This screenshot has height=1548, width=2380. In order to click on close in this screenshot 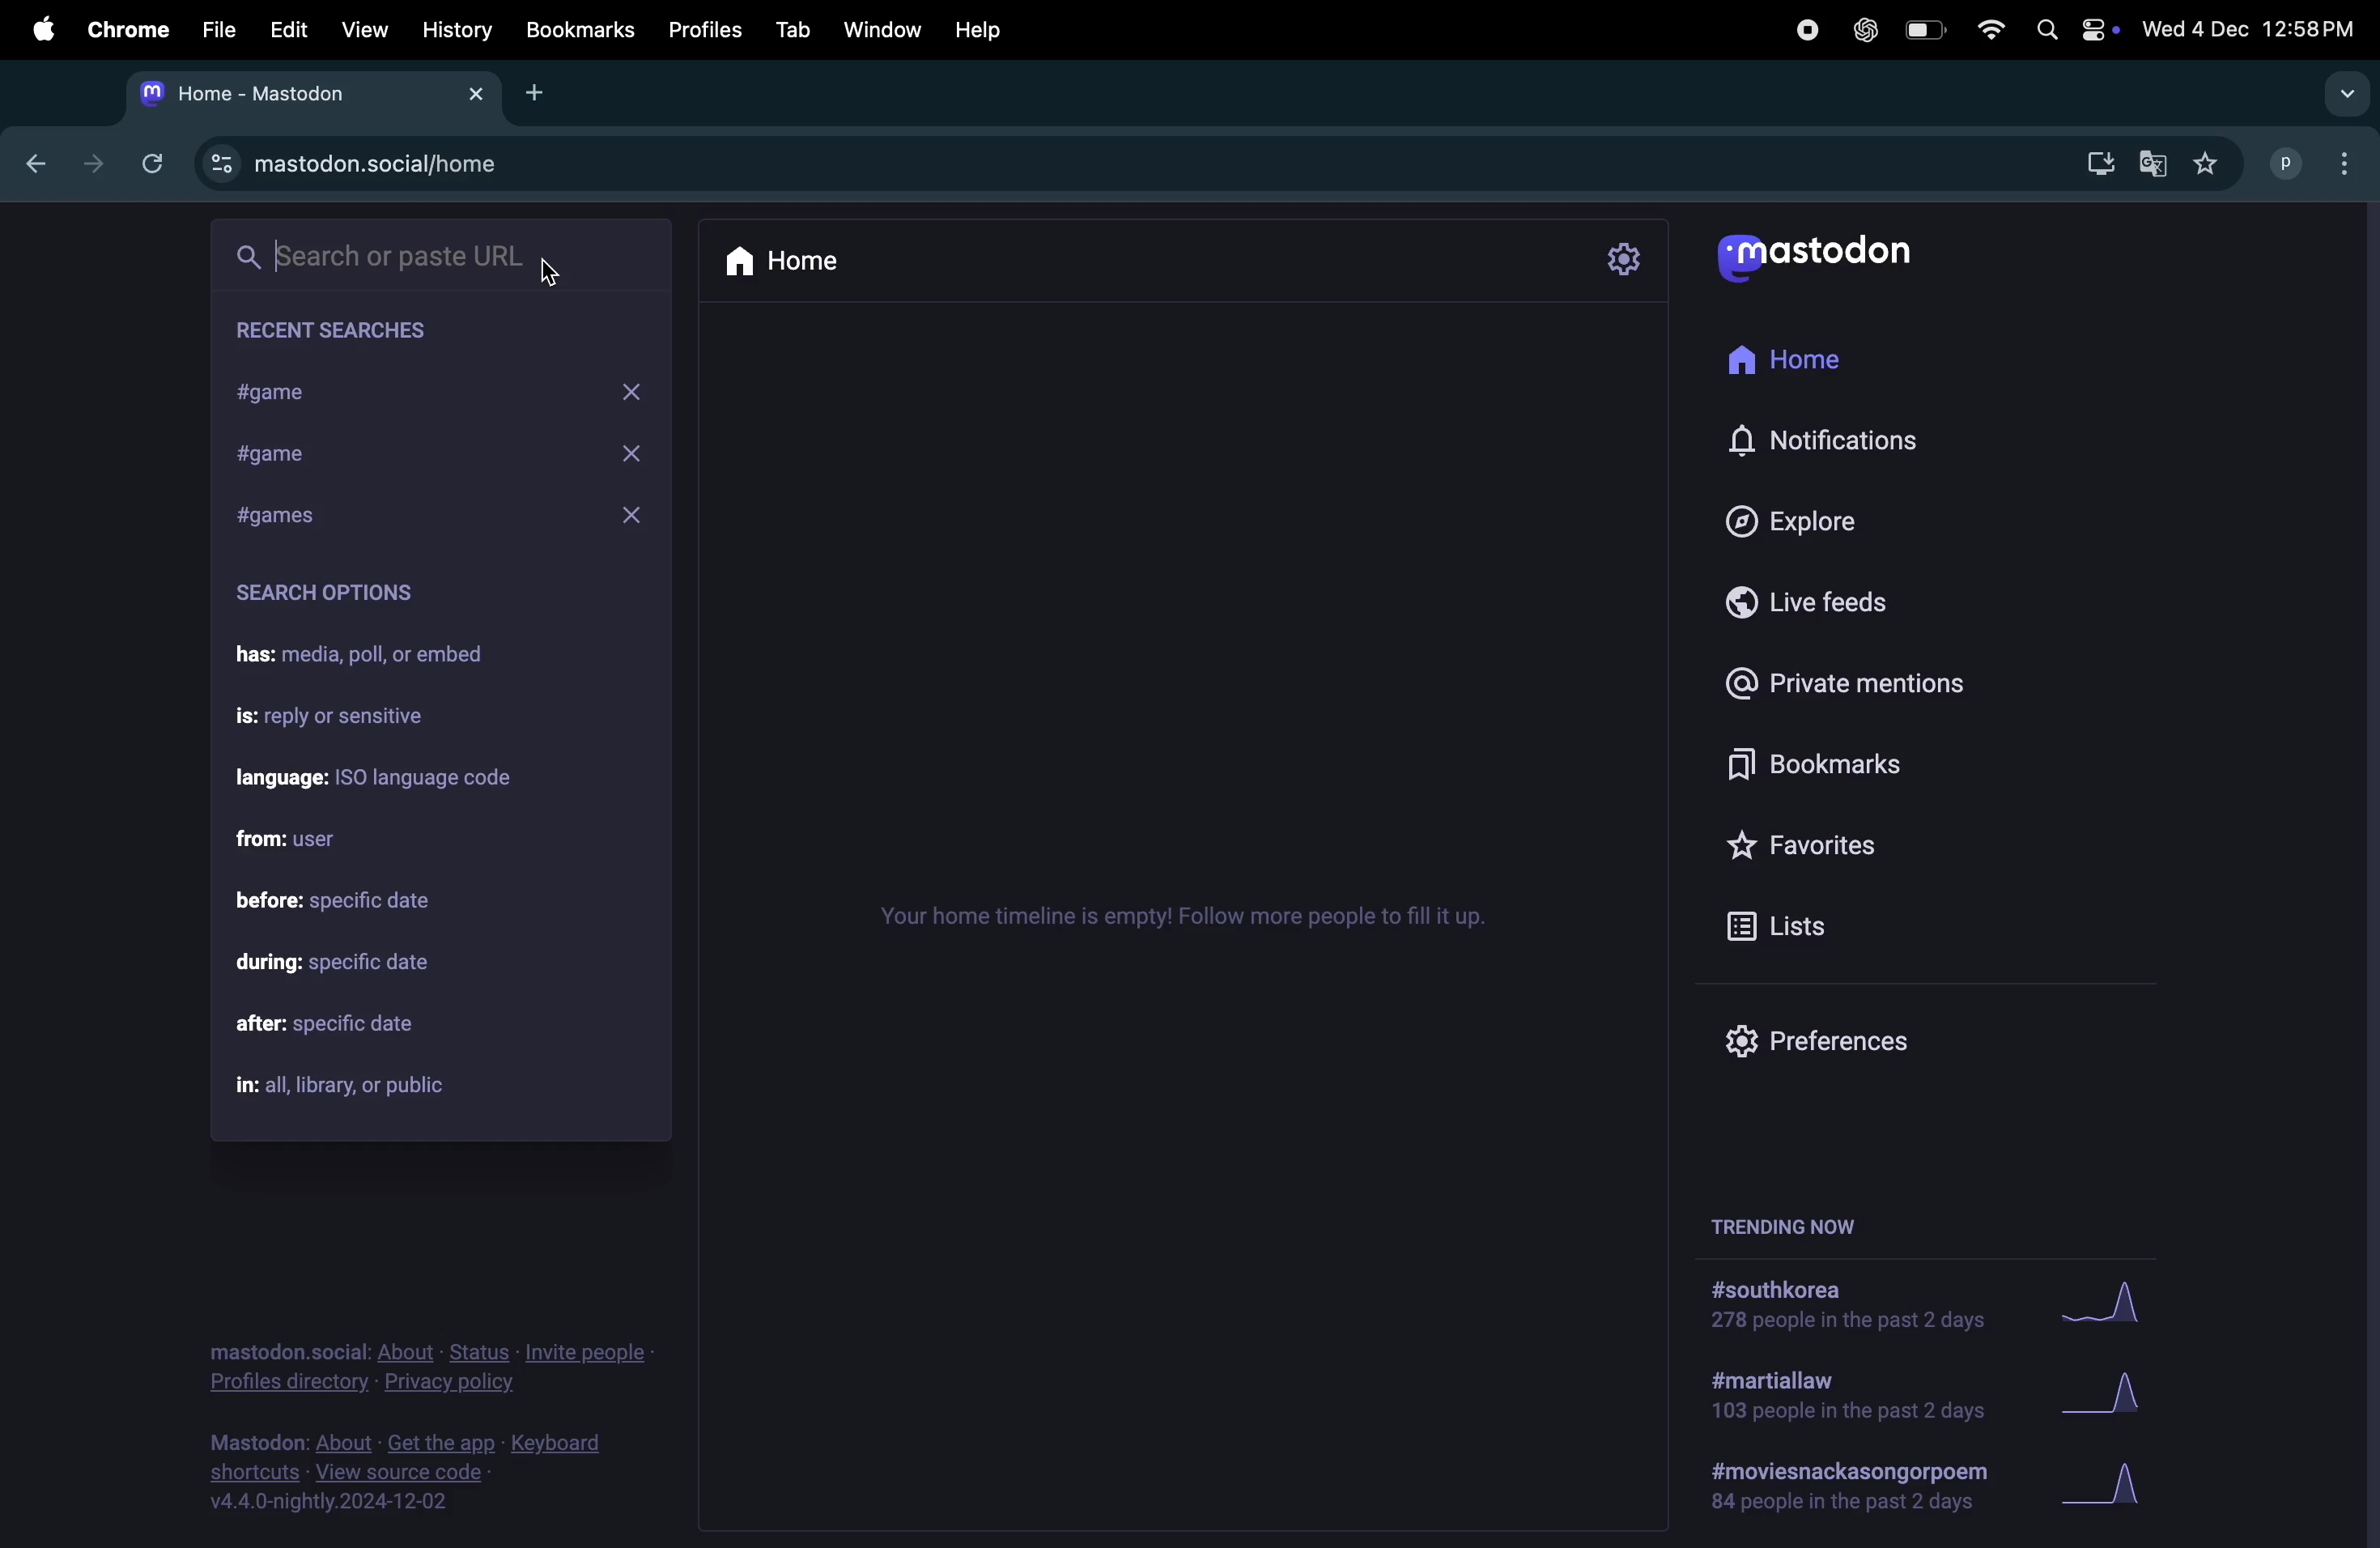, I will do `click(633, 519)`.